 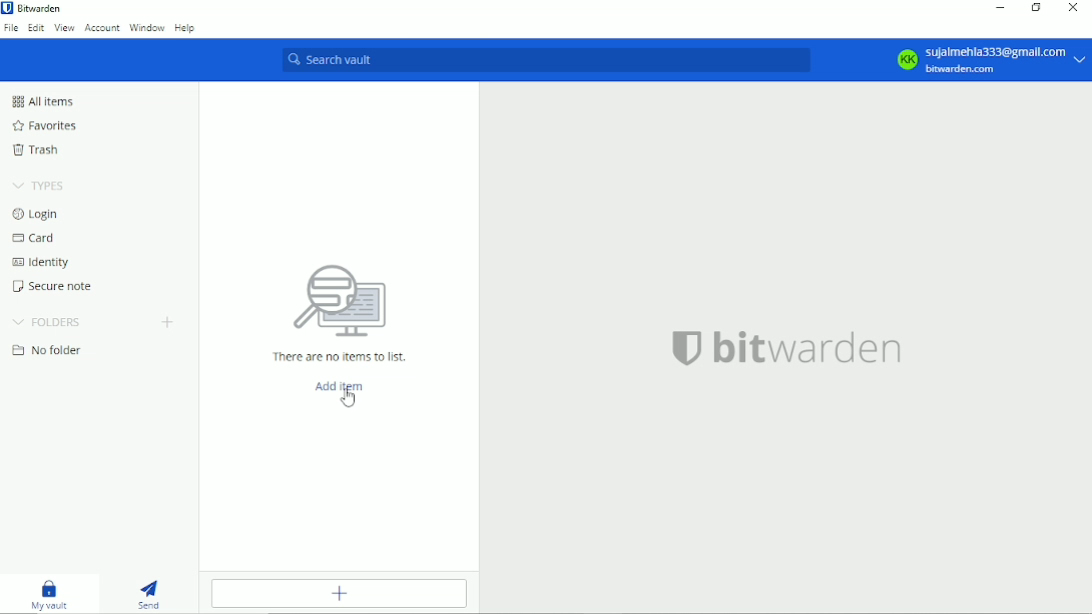 I want to click on My vault, so click(x=49, y=594).